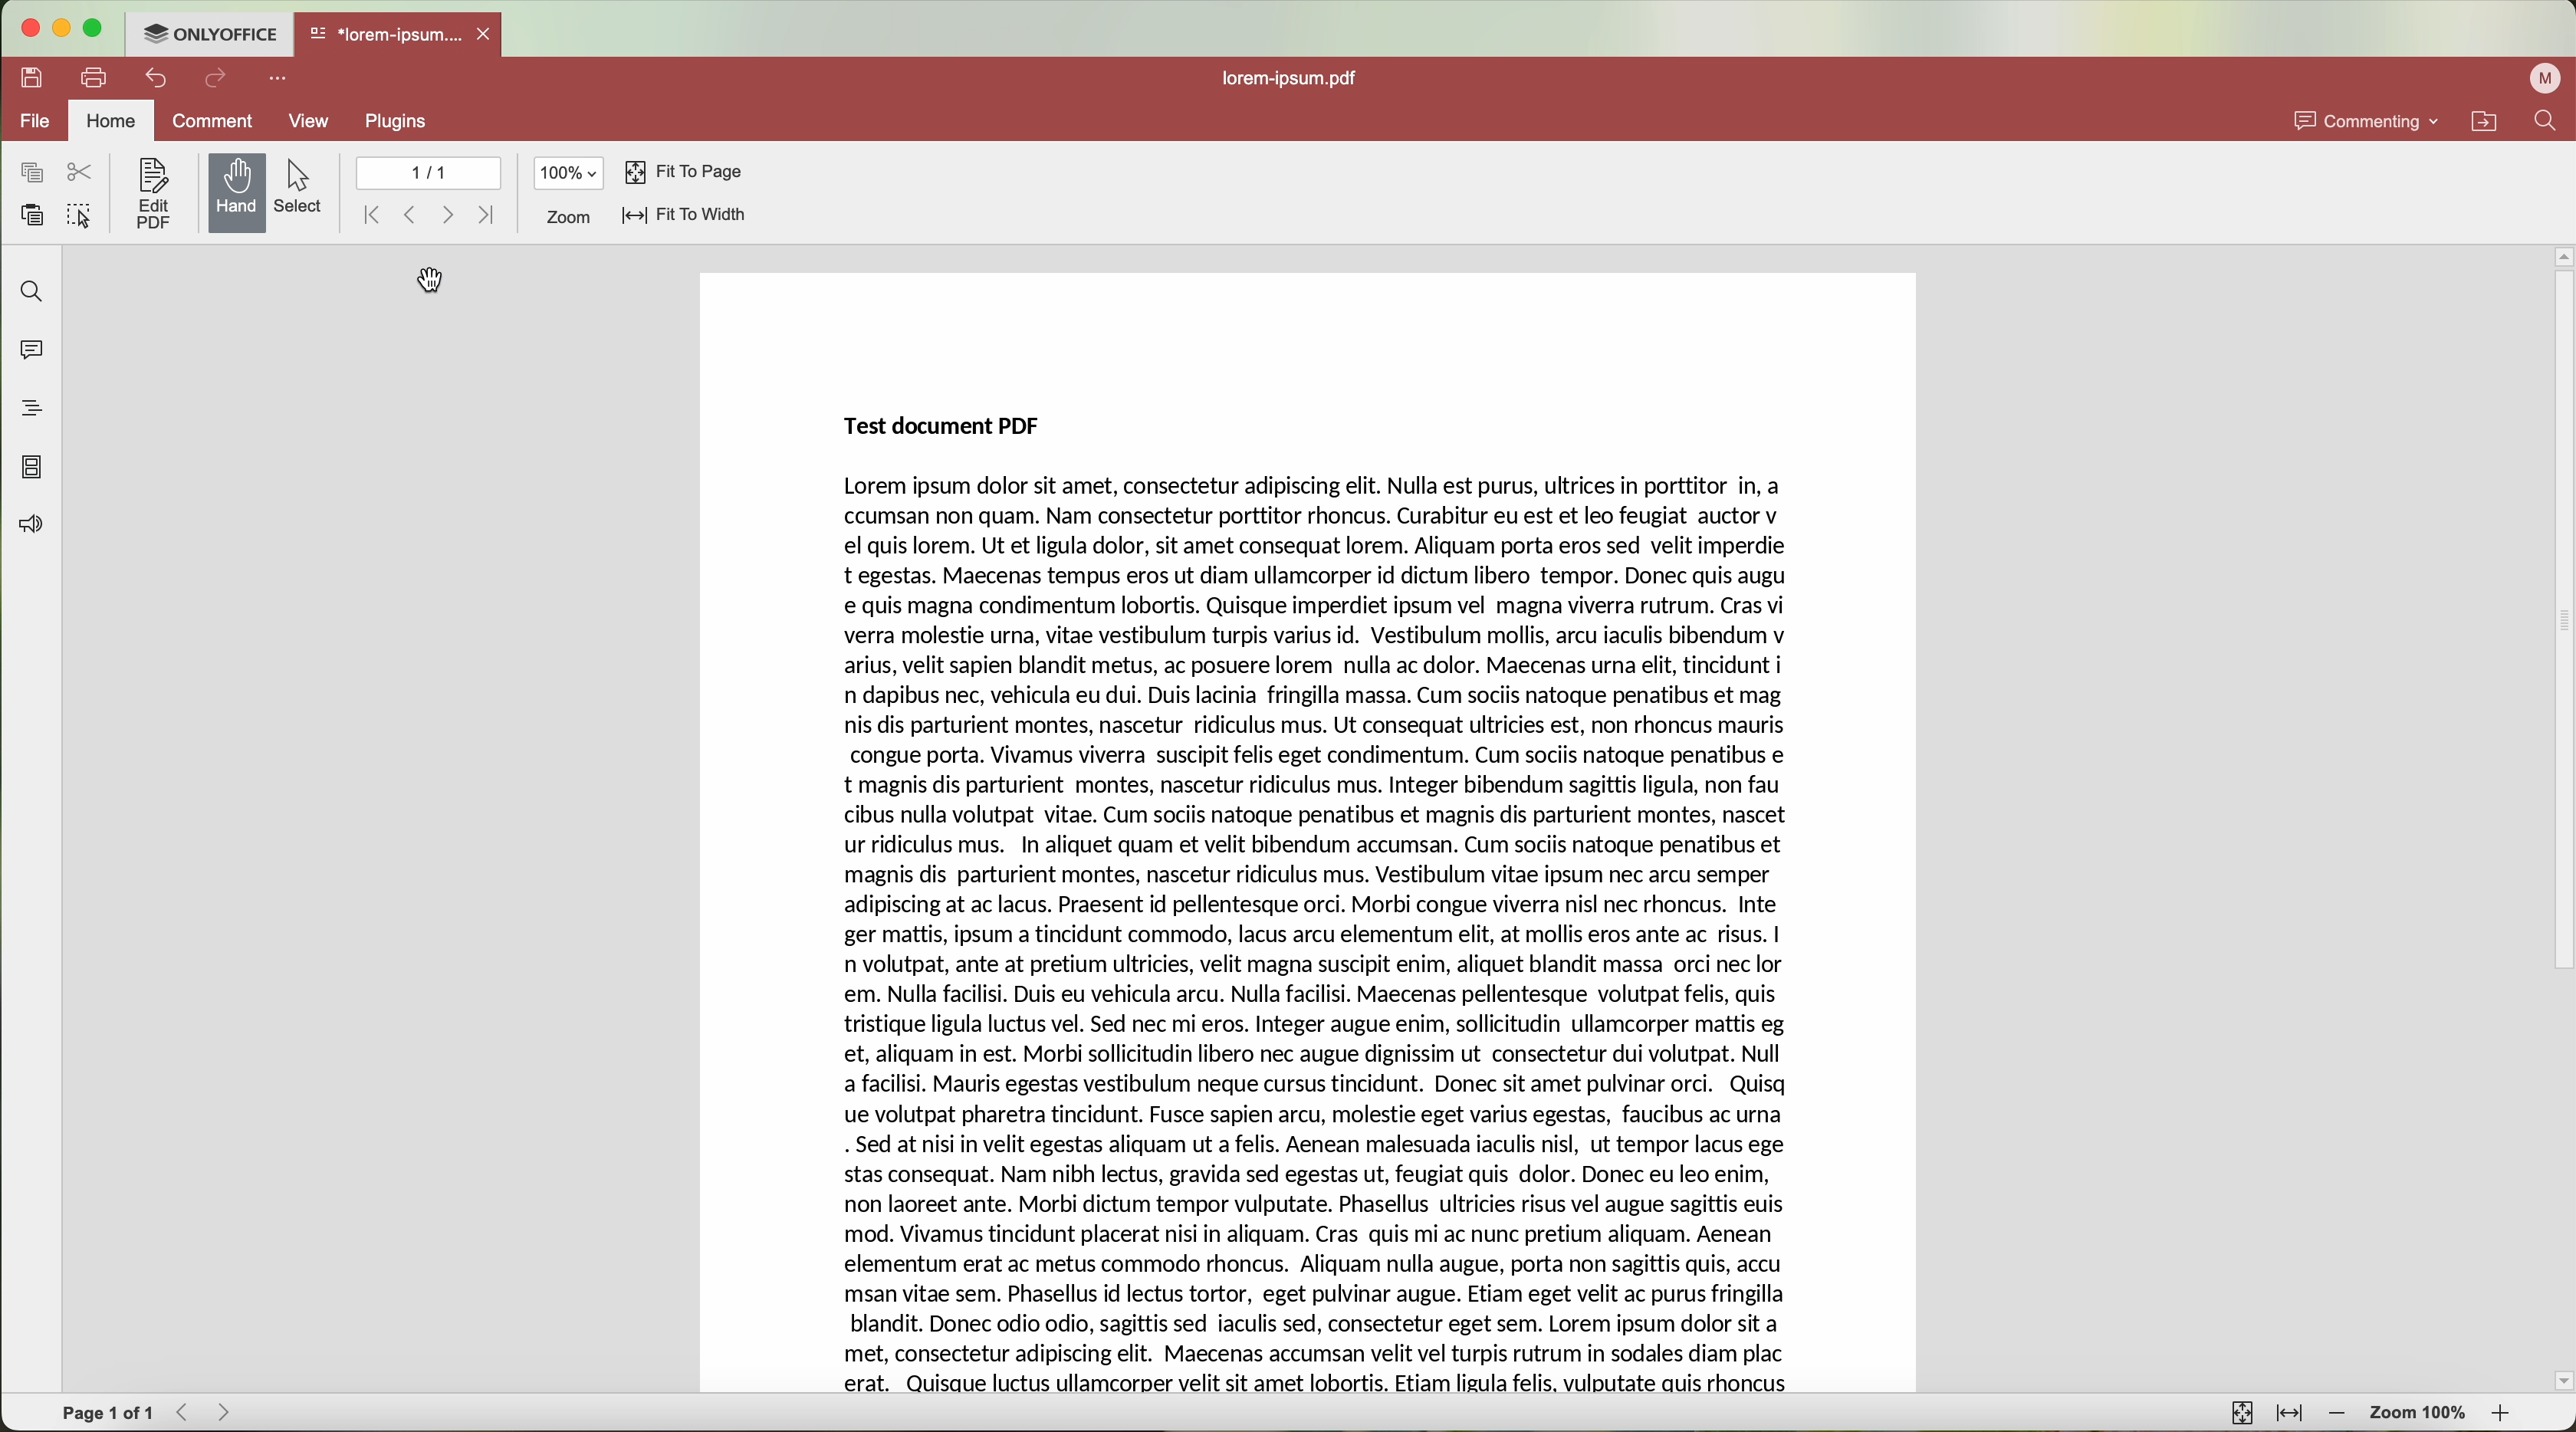 This screenshot has width=2576, height=1432. Describe the element at coordinates (1294, 77) in the screenshot. I see `lorem-ipsum.pdf` at that location.